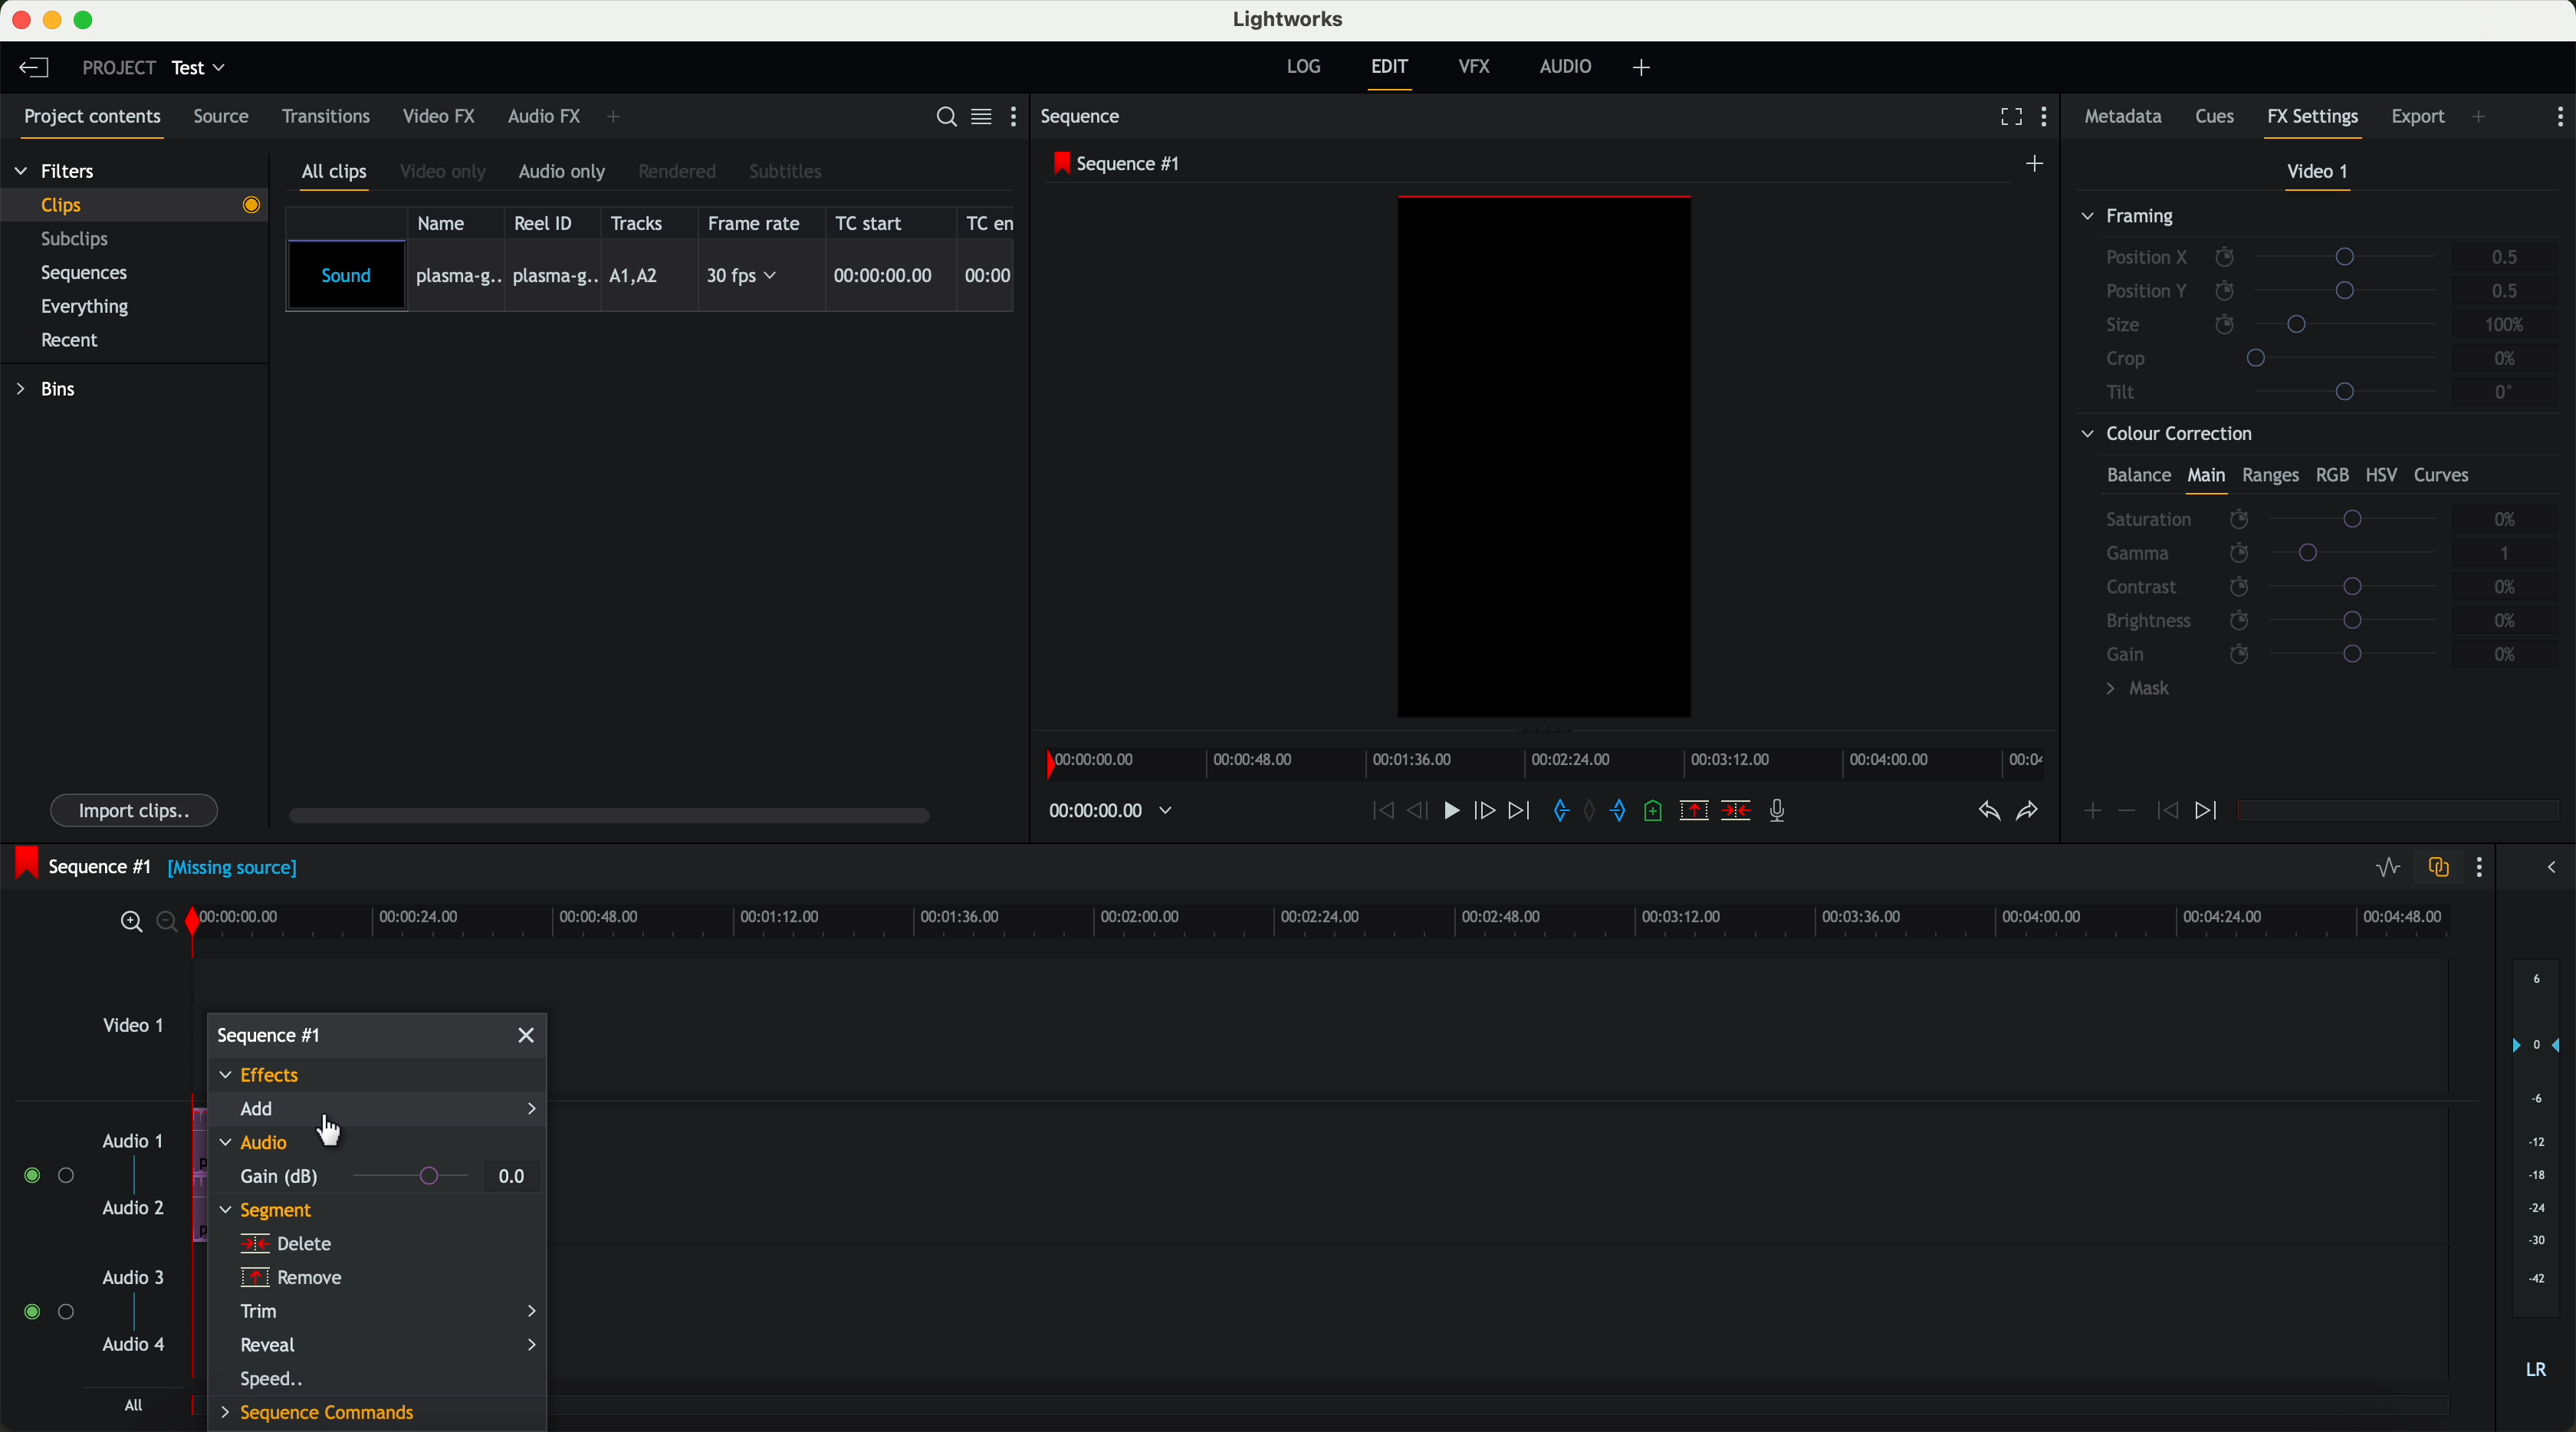 The image size is (2576, 1432). Describe the element at coordinates (681, 171) in the screenshot. I see `rendered` at that location.